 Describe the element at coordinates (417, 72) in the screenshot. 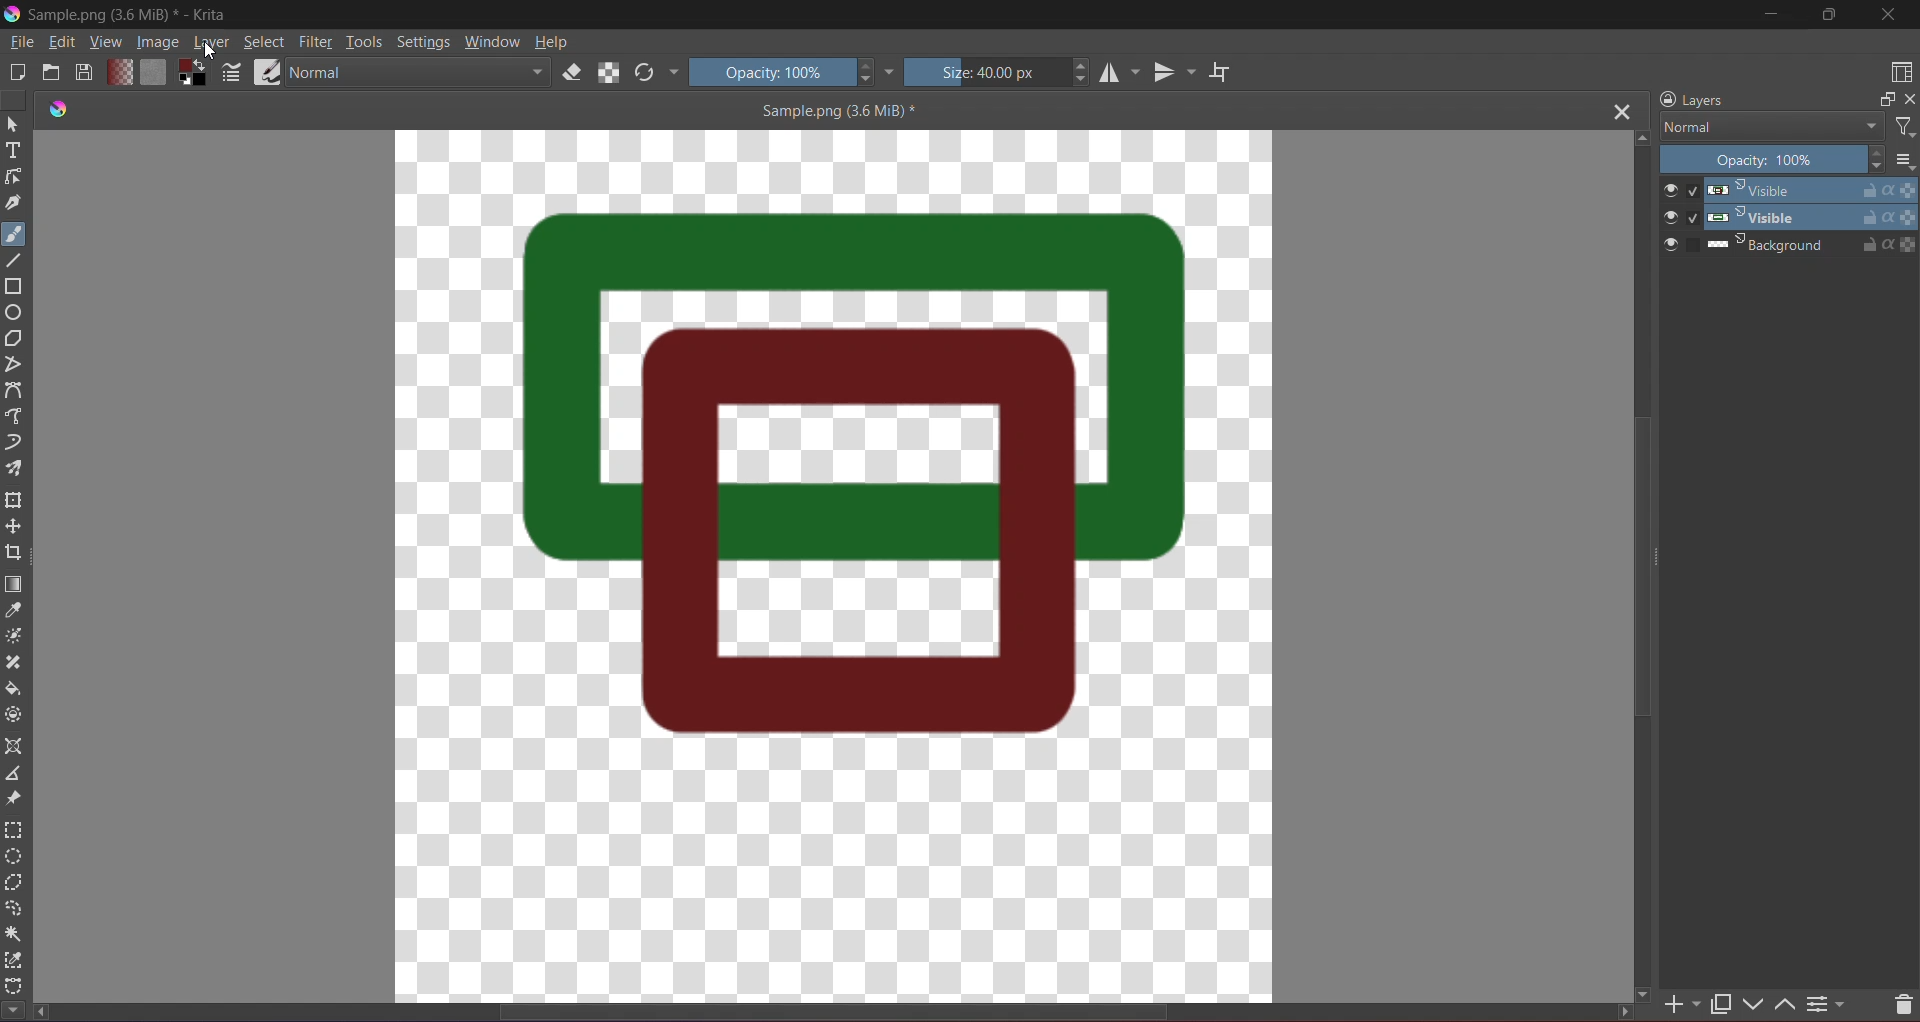

I see `Blending Mode` at that location.